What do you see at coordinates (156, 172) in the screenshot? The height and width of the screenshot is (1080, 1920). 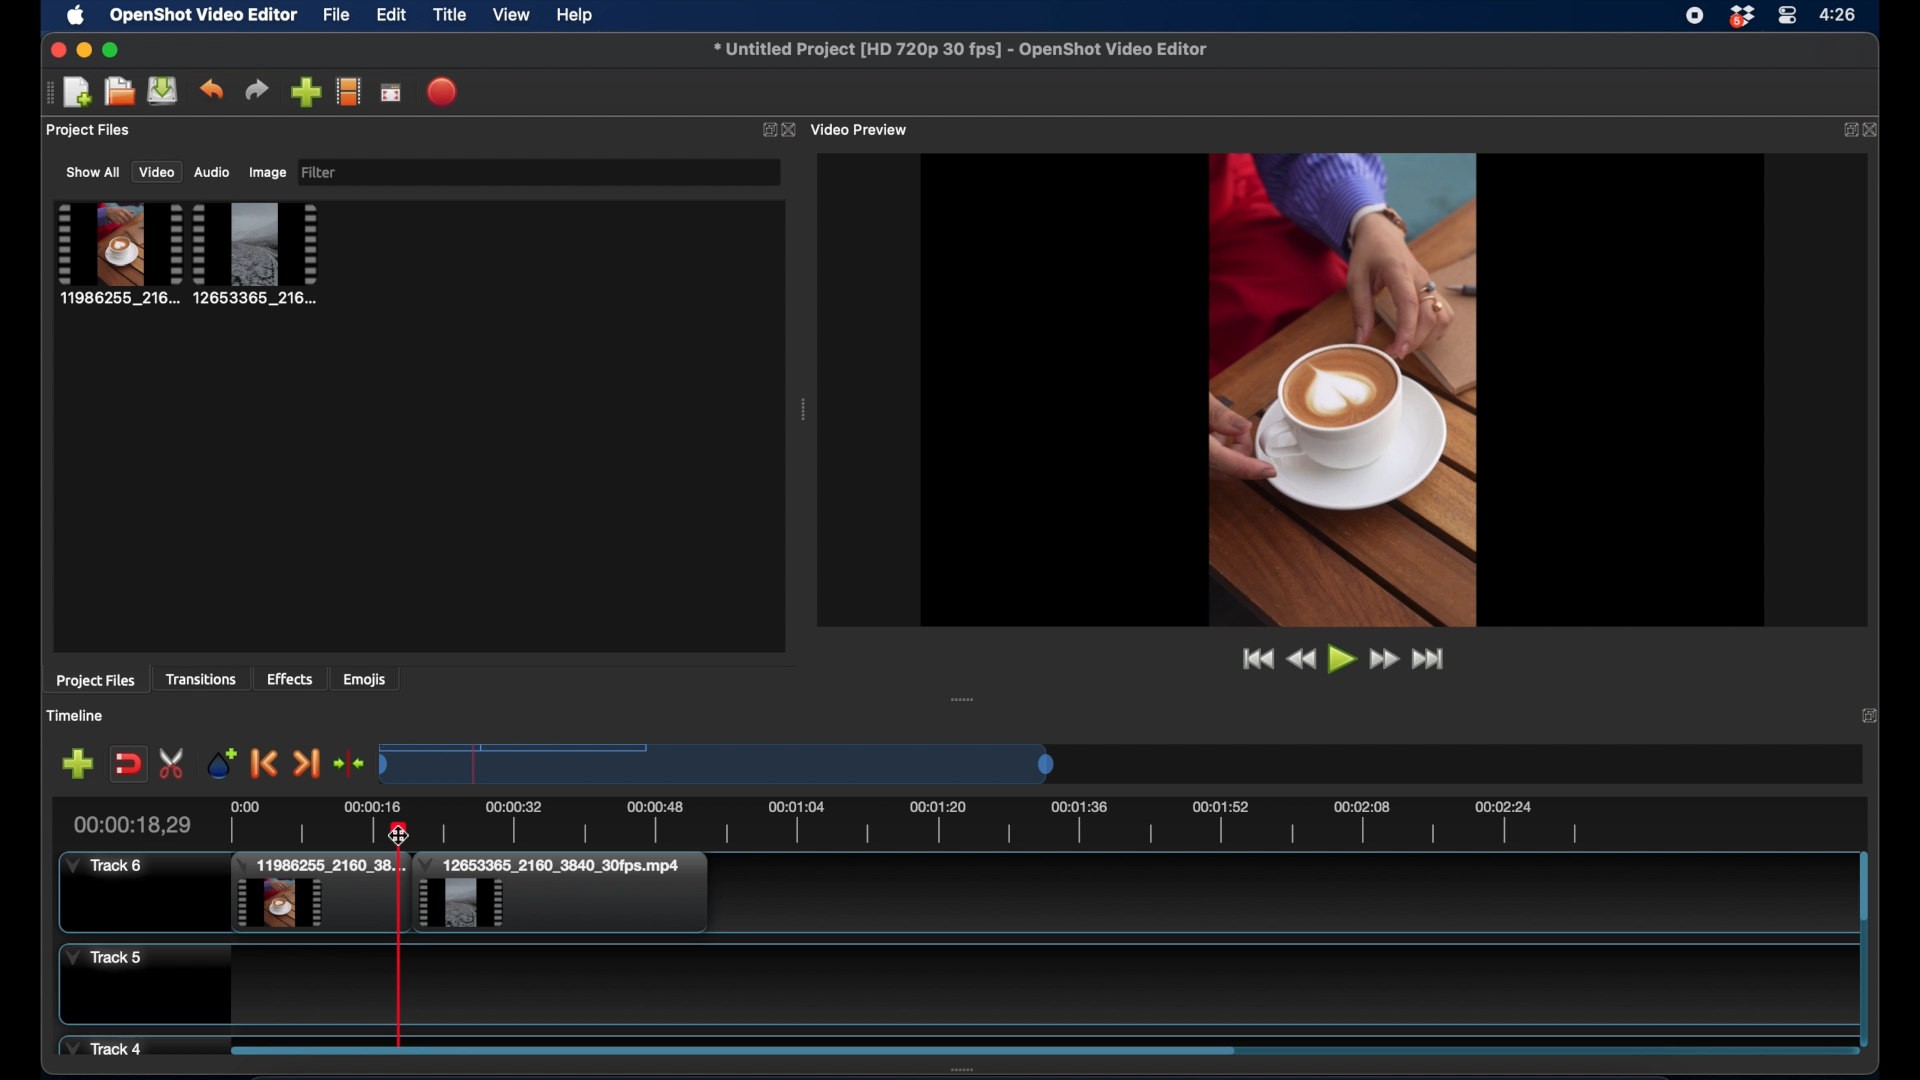 I see `video` at bounding box center [156, 172].